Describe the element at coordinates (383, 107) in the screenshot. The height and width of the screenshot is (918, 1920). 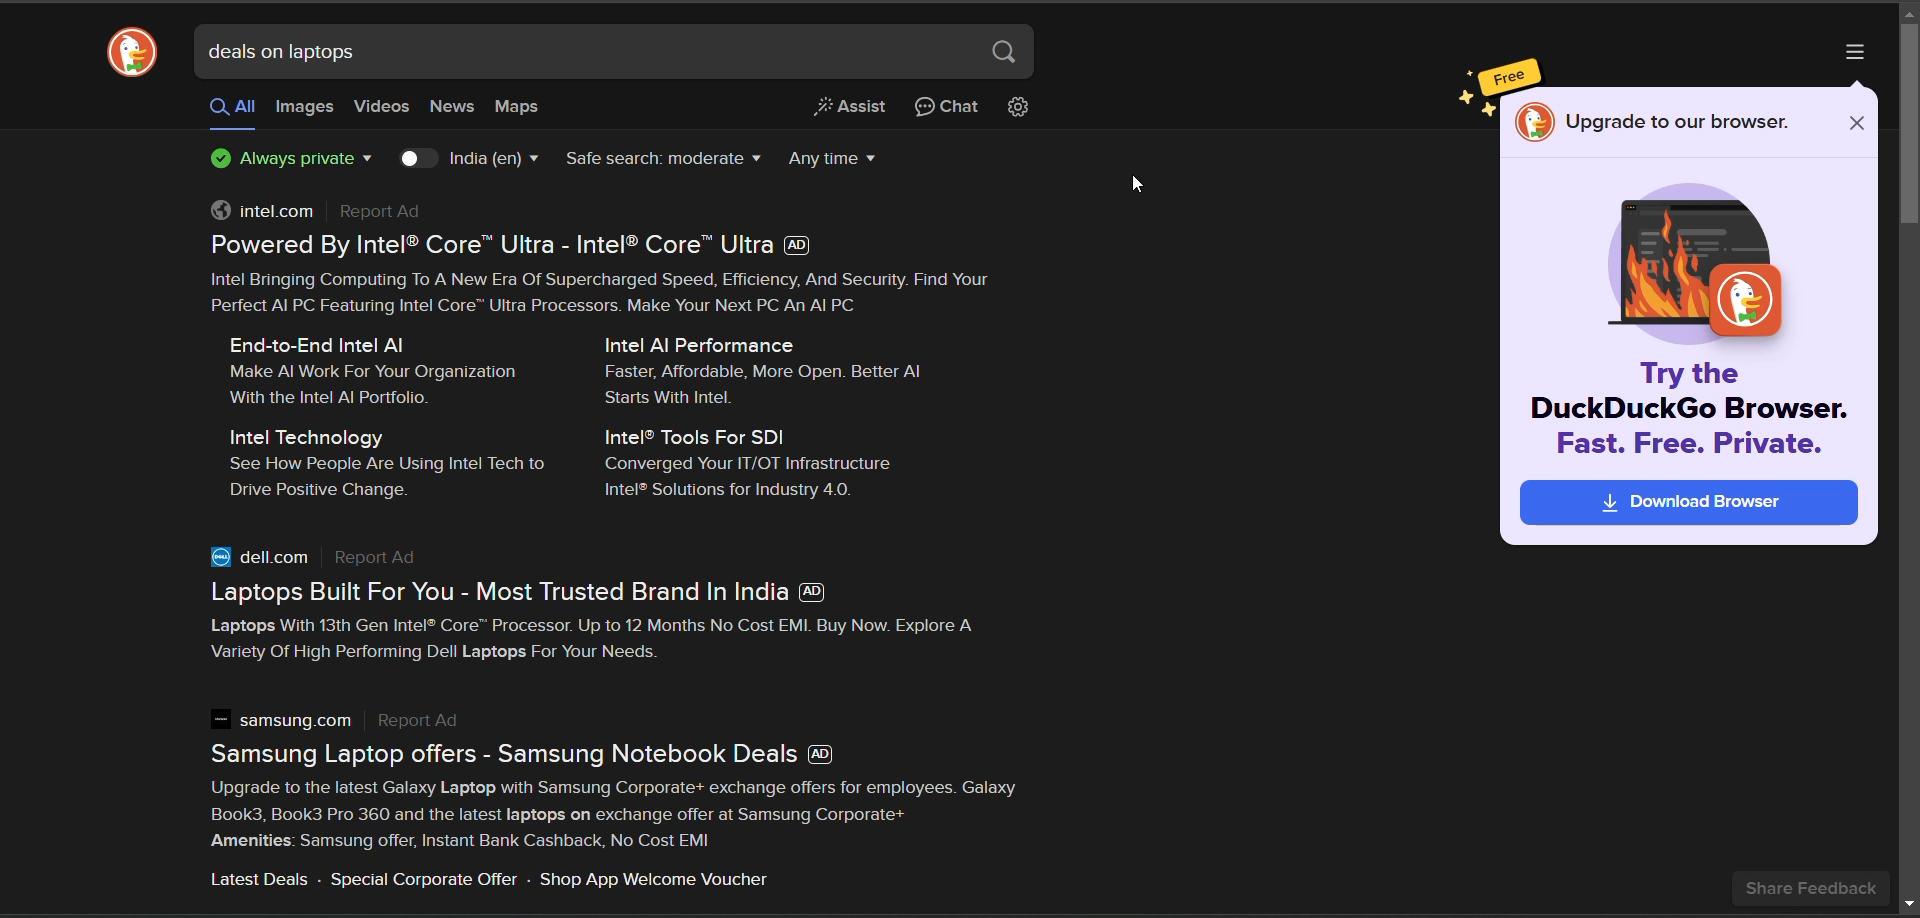
I see `videos` at that location.